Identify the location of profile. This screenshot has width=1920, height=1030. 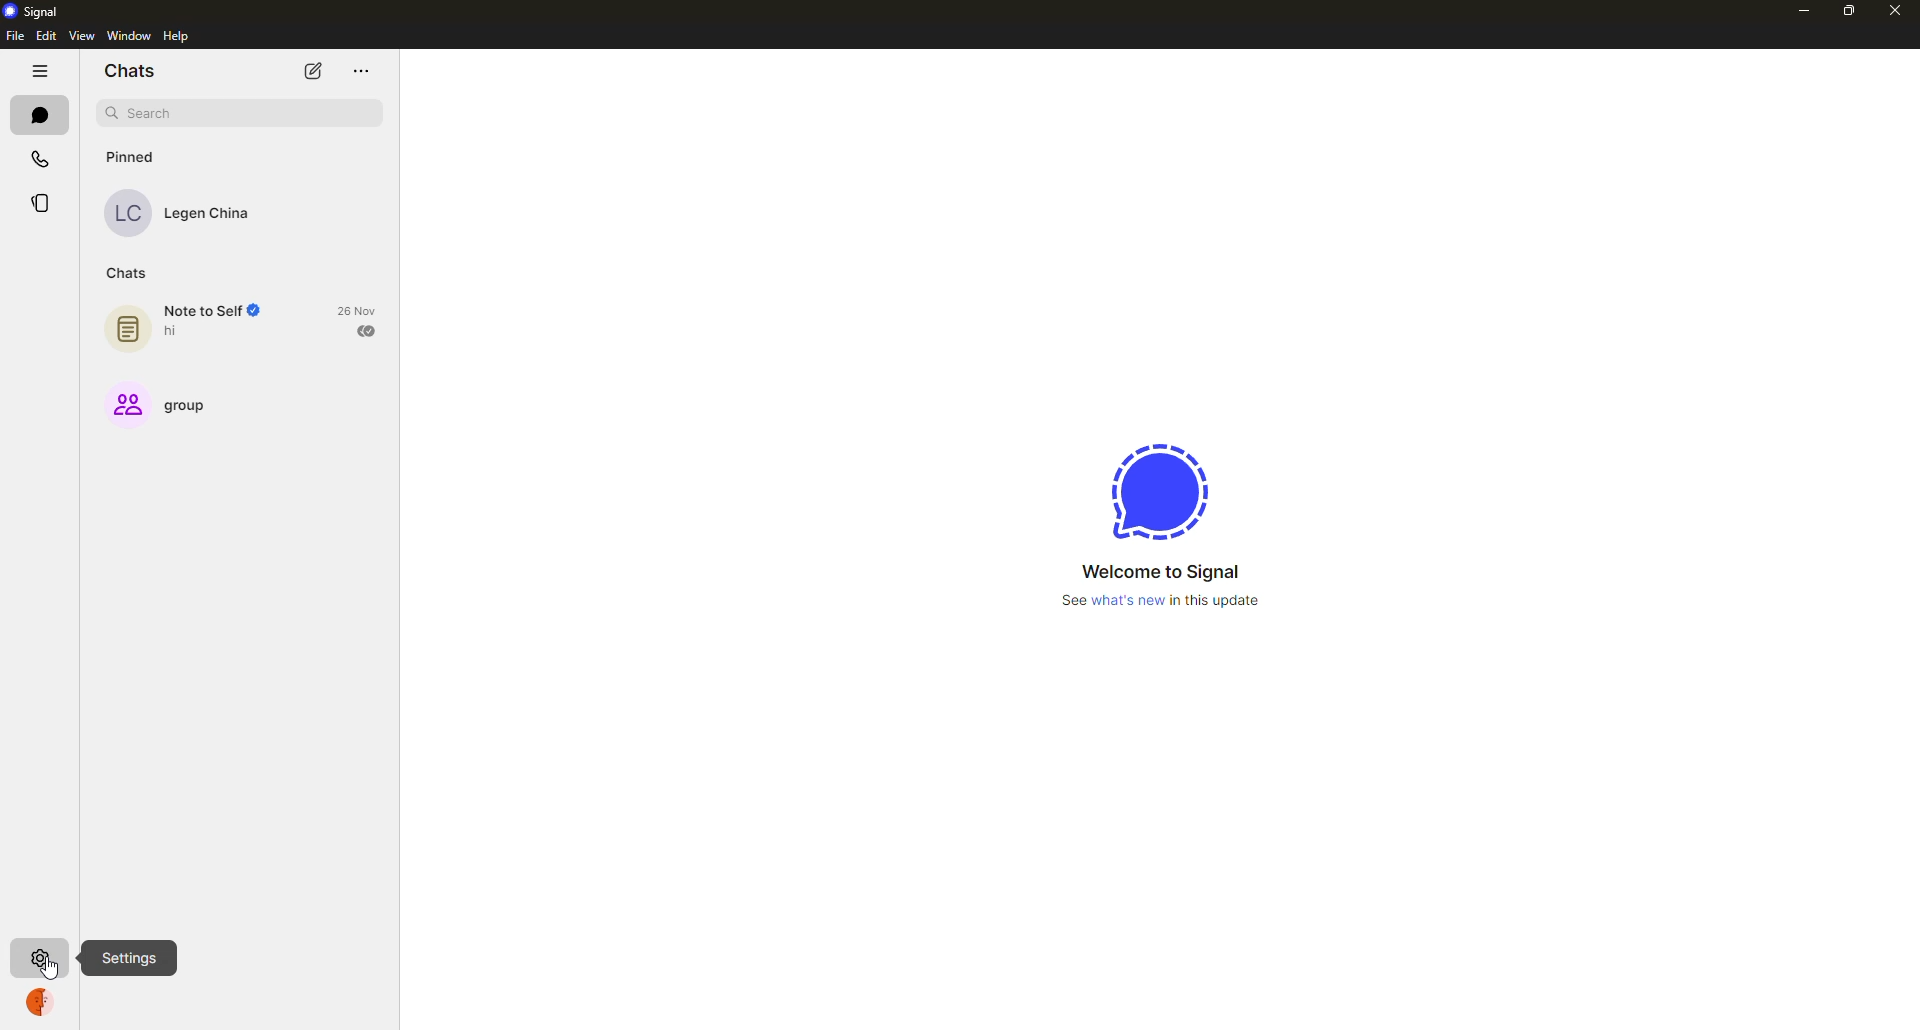
(38, 1003).